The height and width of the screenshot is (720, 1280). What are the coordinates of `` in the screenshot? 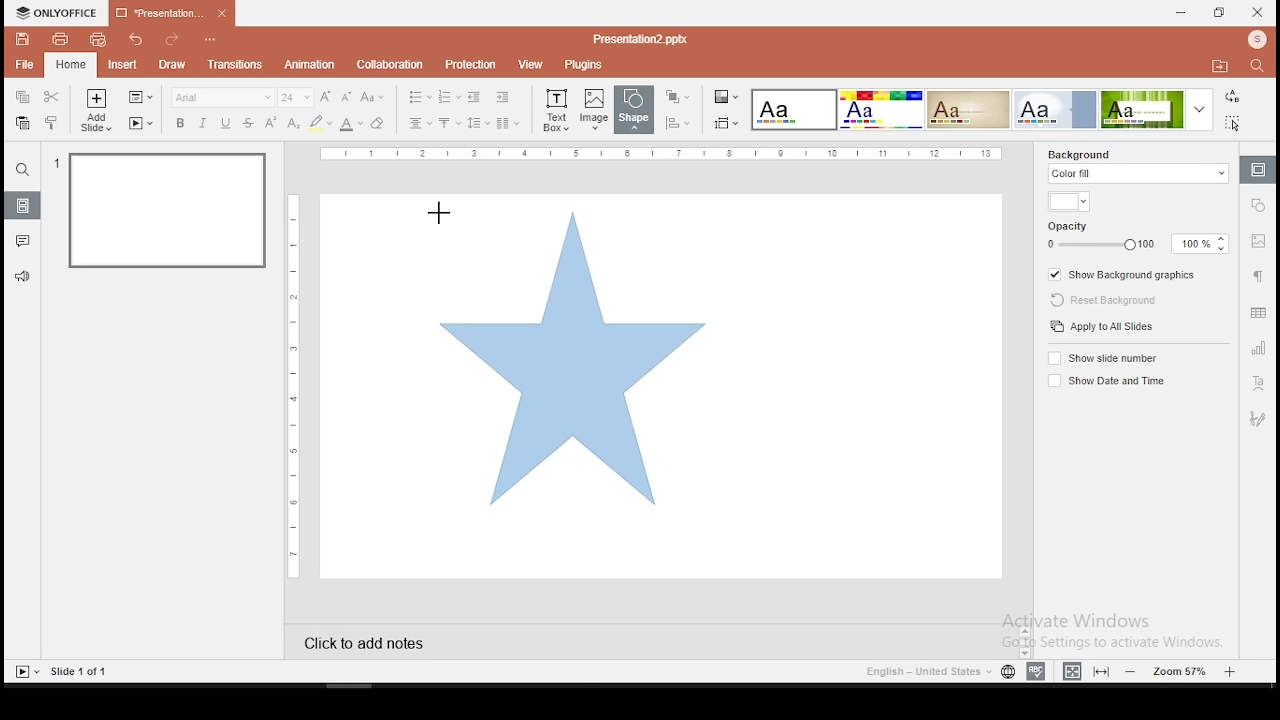 It's located at (1256, 419).